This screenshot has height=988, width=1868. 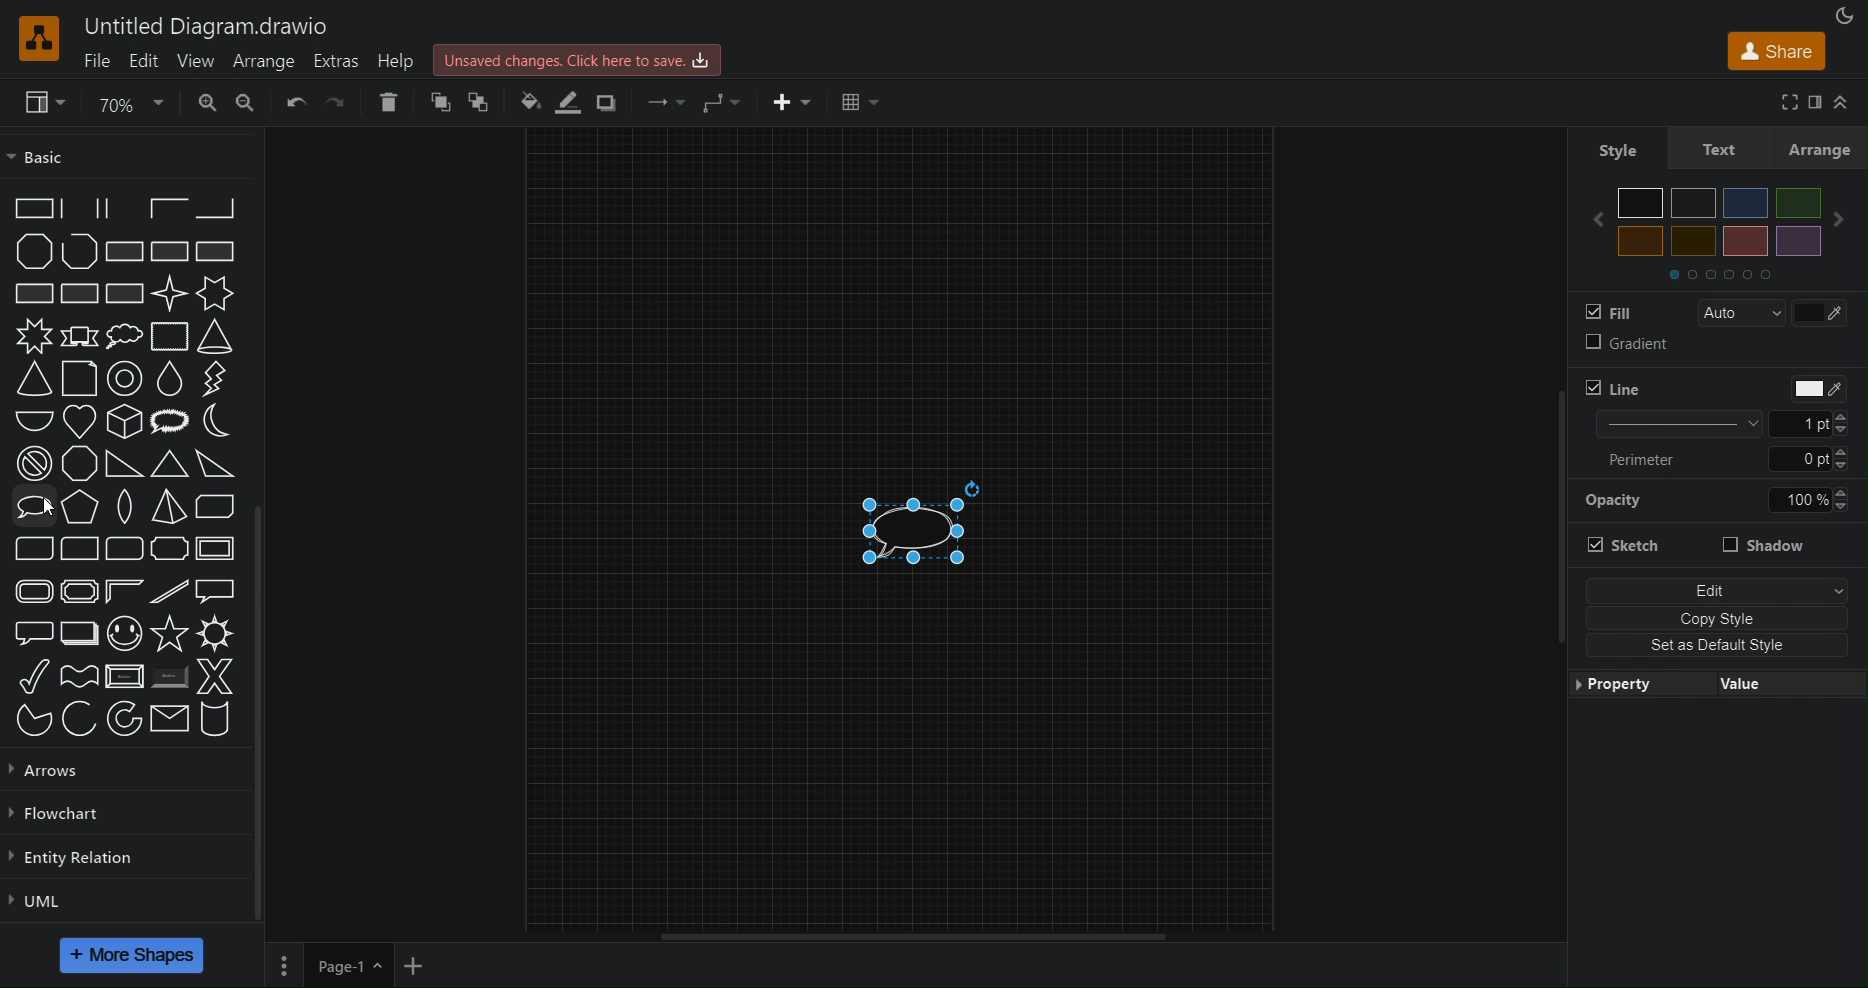 I want to click on Partial Rectangle, so click(x=217, y=209).